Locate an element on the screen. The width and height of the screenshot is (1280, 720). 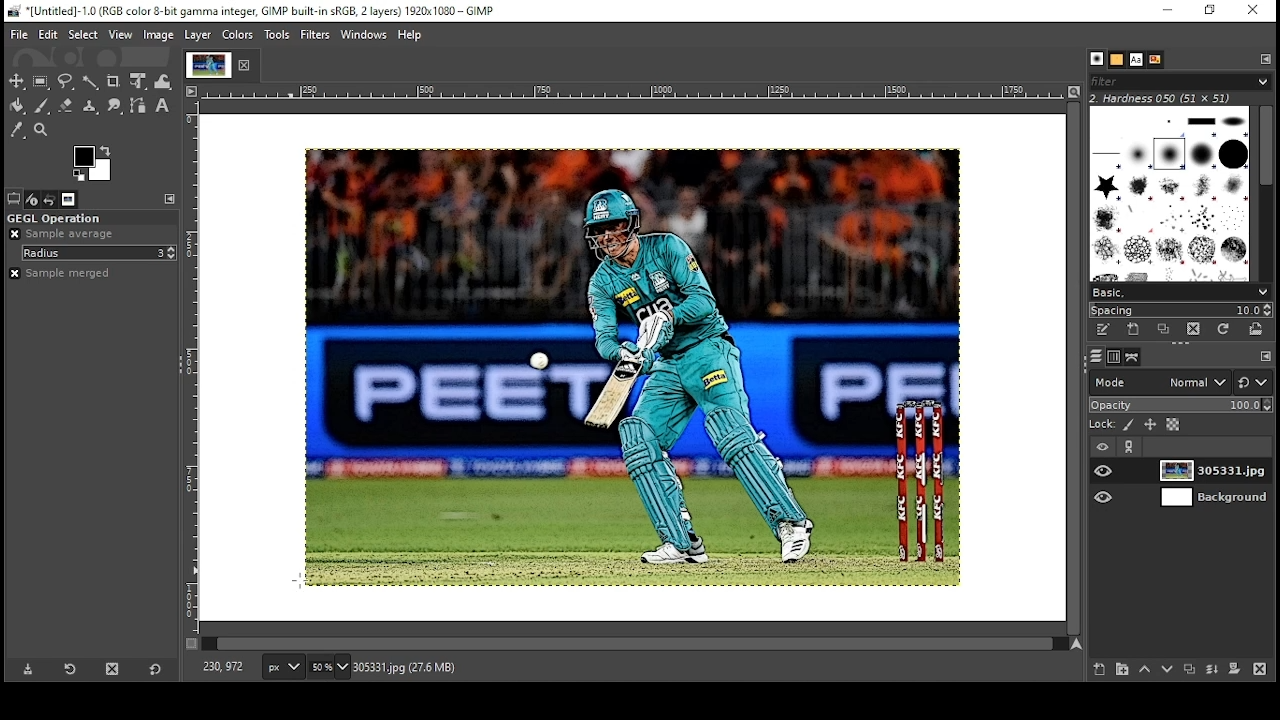
create new layer group is located at coordinates (1121, 669).